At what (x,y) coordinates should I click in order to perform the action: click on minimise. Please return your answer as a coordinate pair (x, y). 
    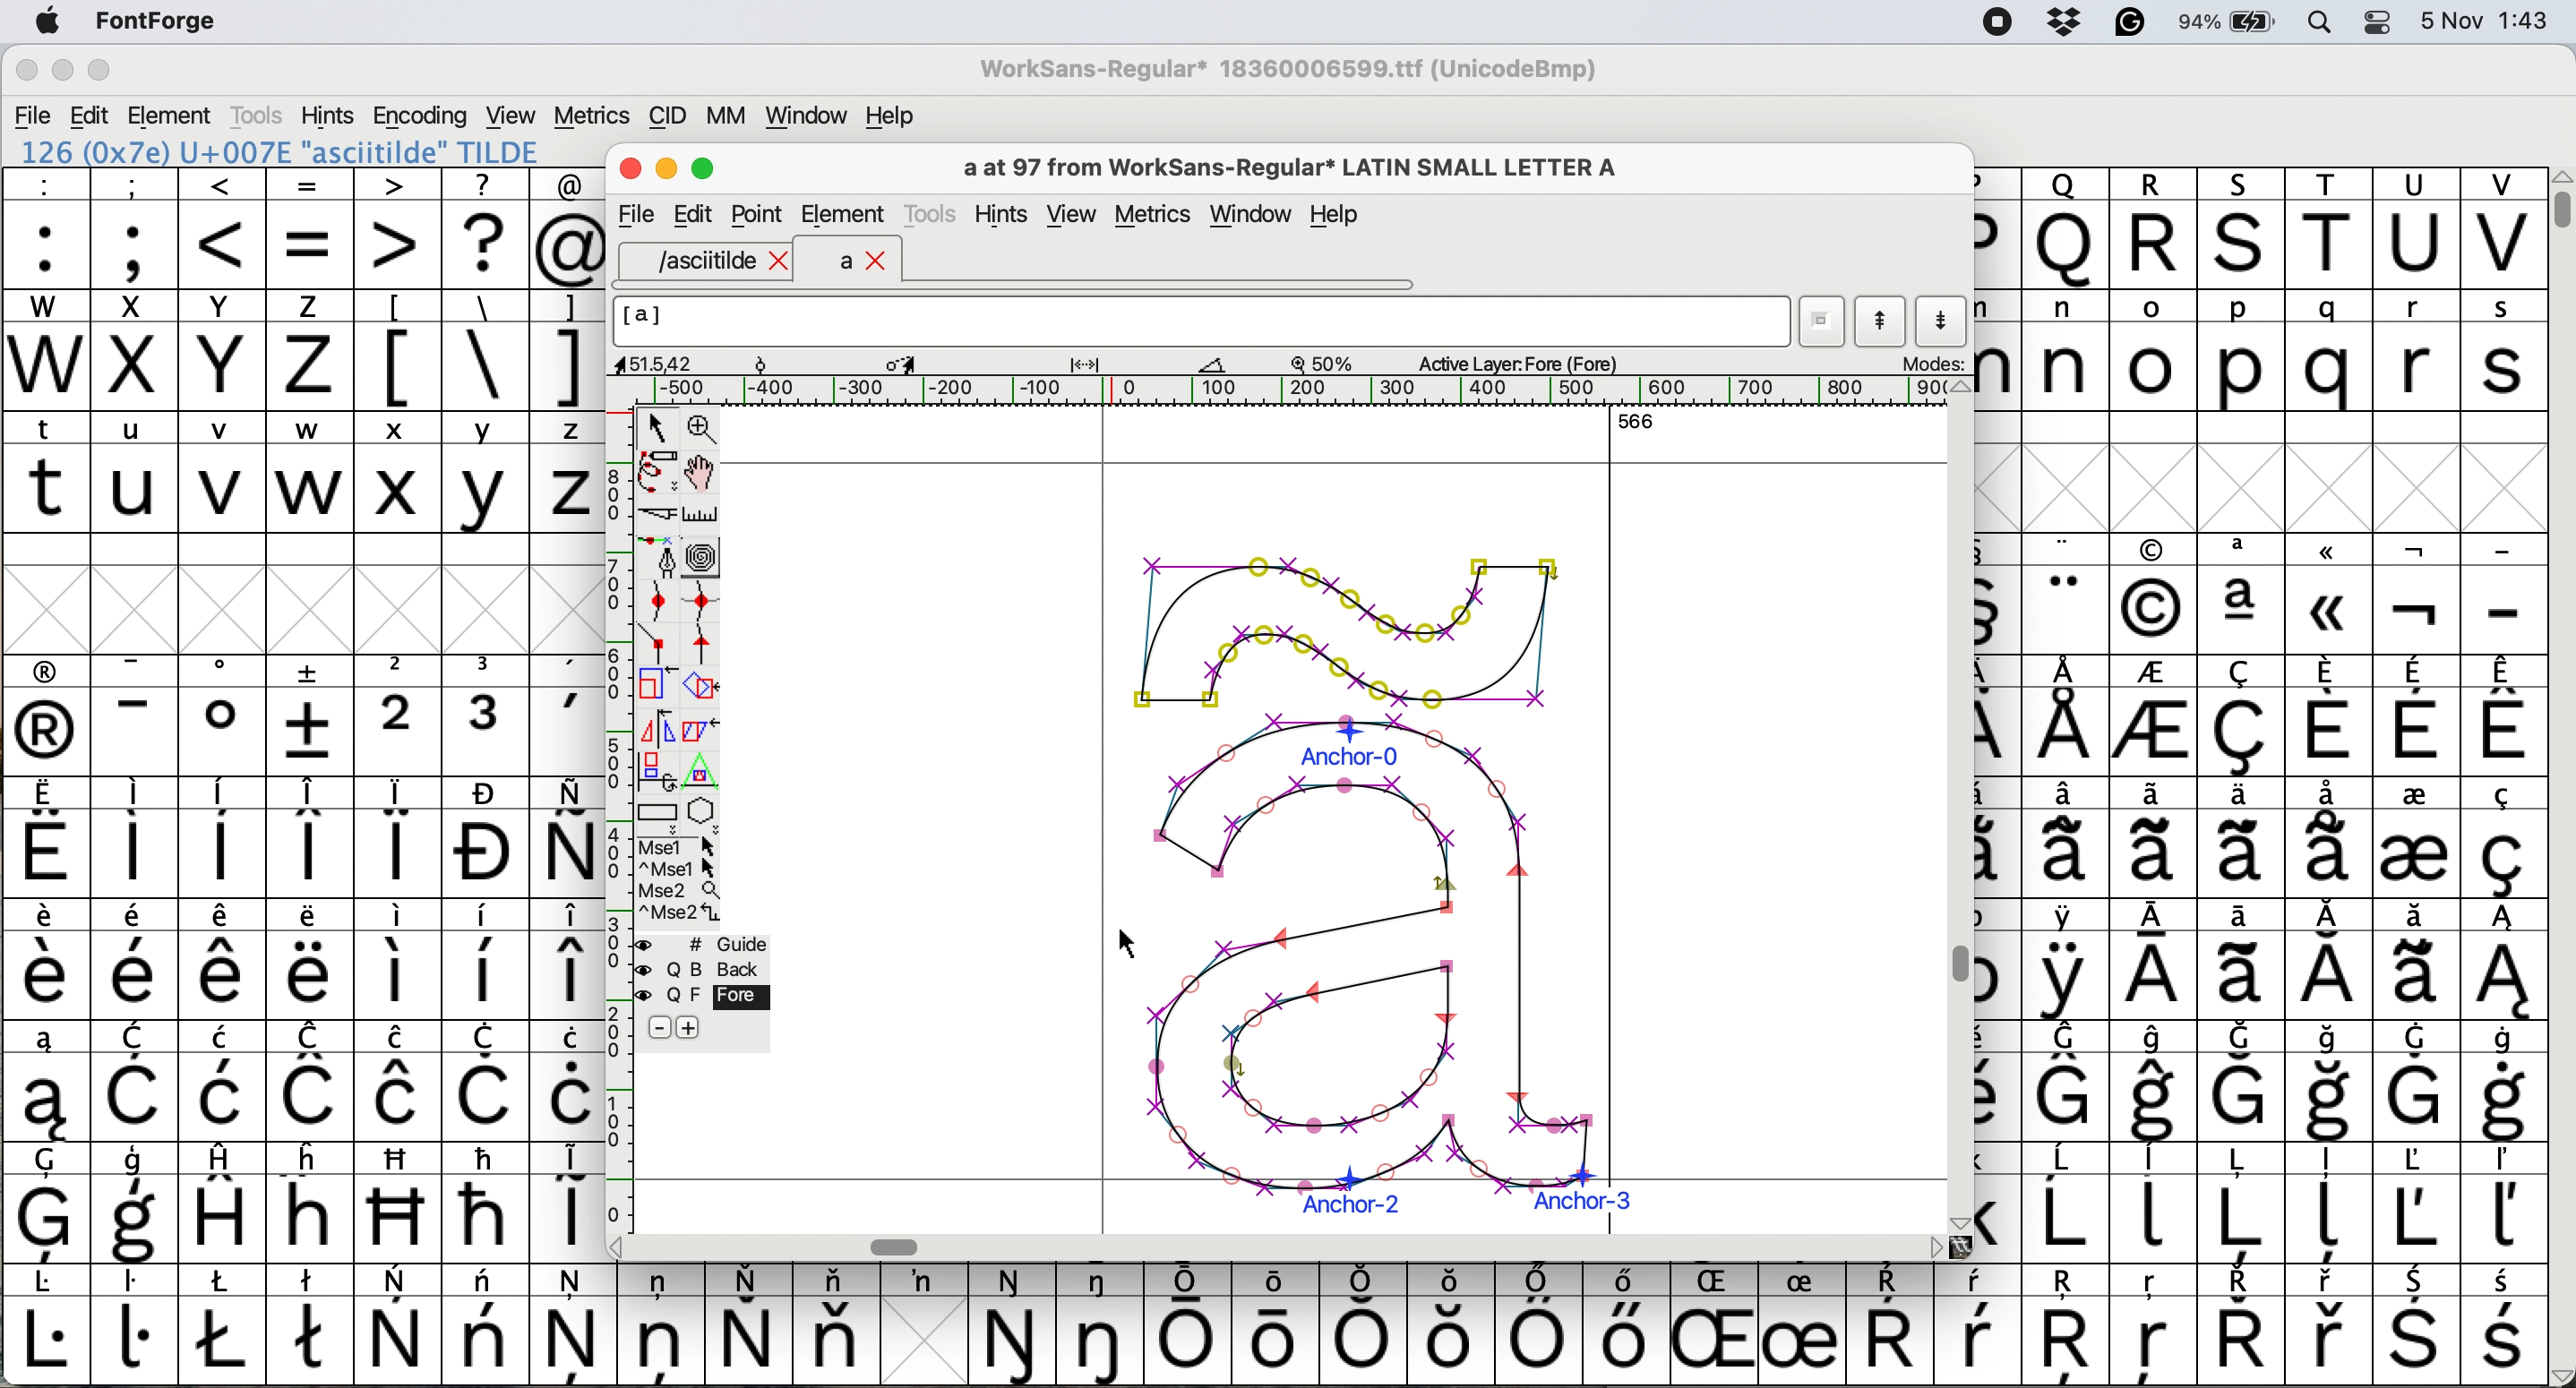
    Looking at the image, I should click on (60, 72).